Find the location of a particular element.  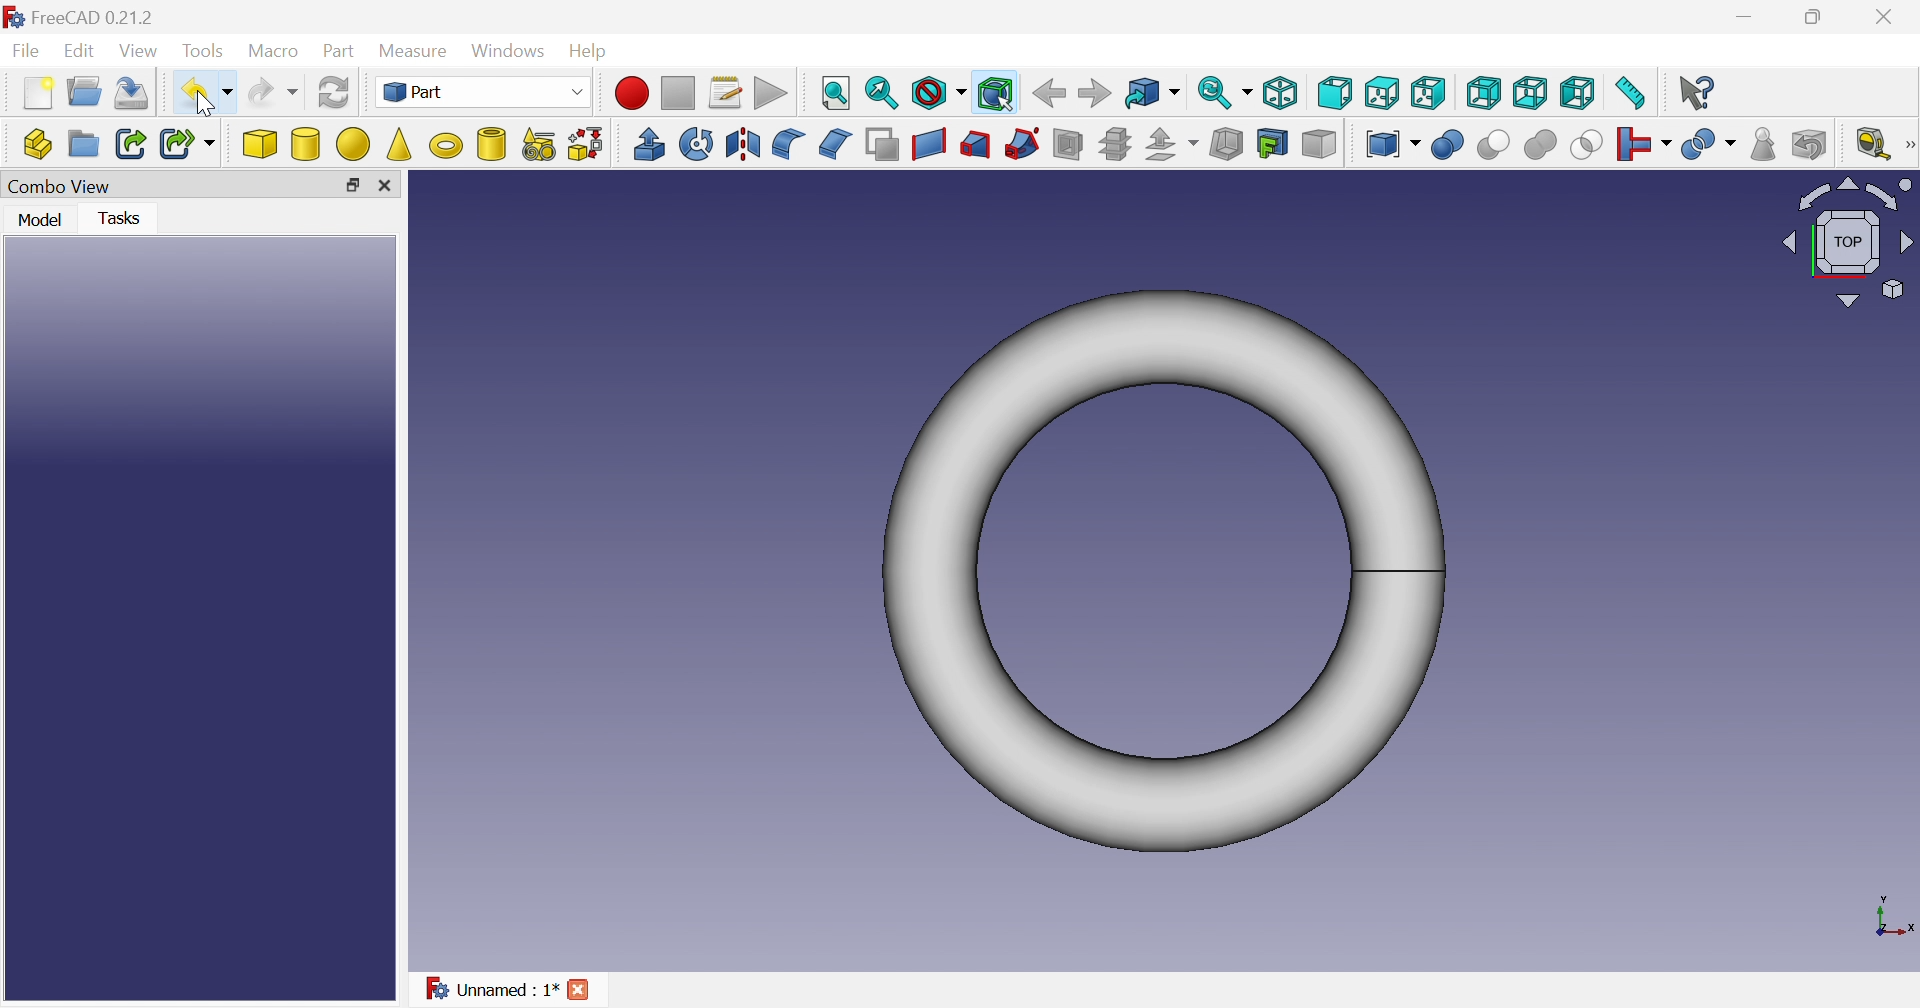

Intersection is located at coordinates (1588, 145).